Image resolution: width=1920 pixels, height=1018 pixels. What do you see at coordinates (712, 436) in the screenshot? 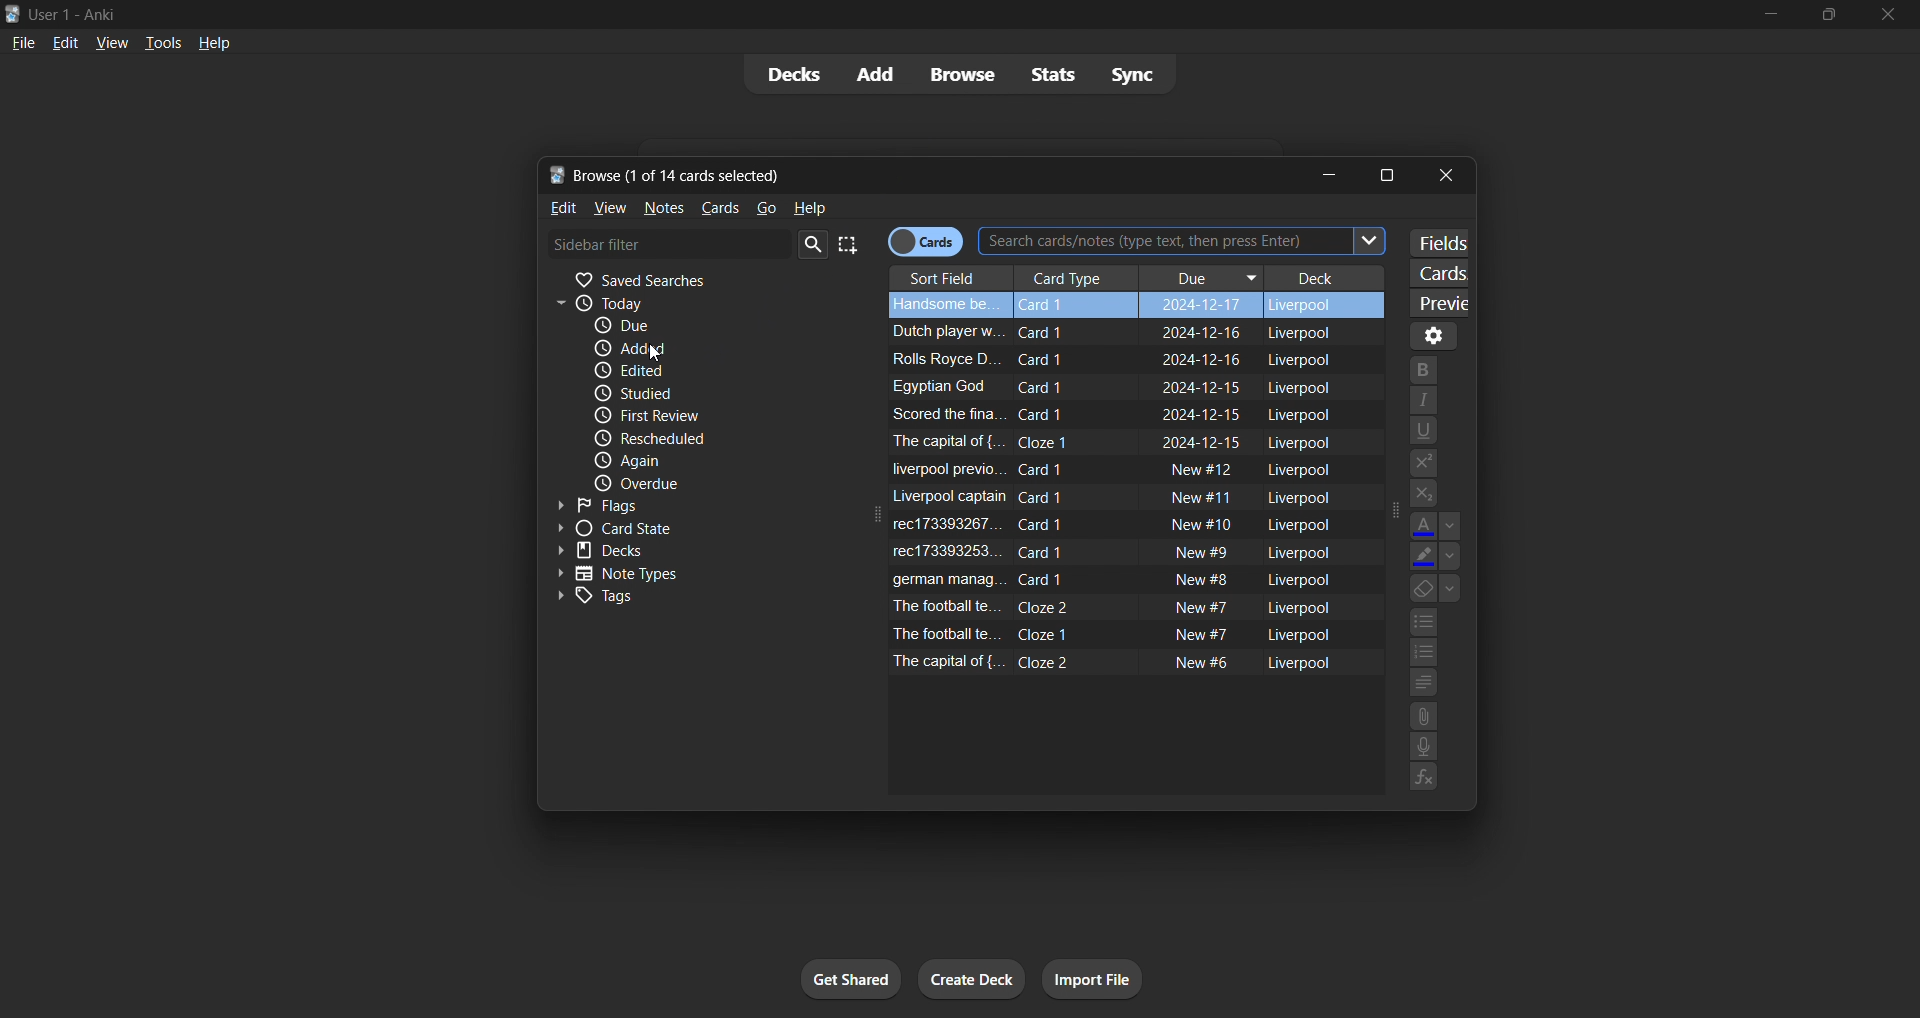
I see `rescheduled` at bounding box center [712, 436].